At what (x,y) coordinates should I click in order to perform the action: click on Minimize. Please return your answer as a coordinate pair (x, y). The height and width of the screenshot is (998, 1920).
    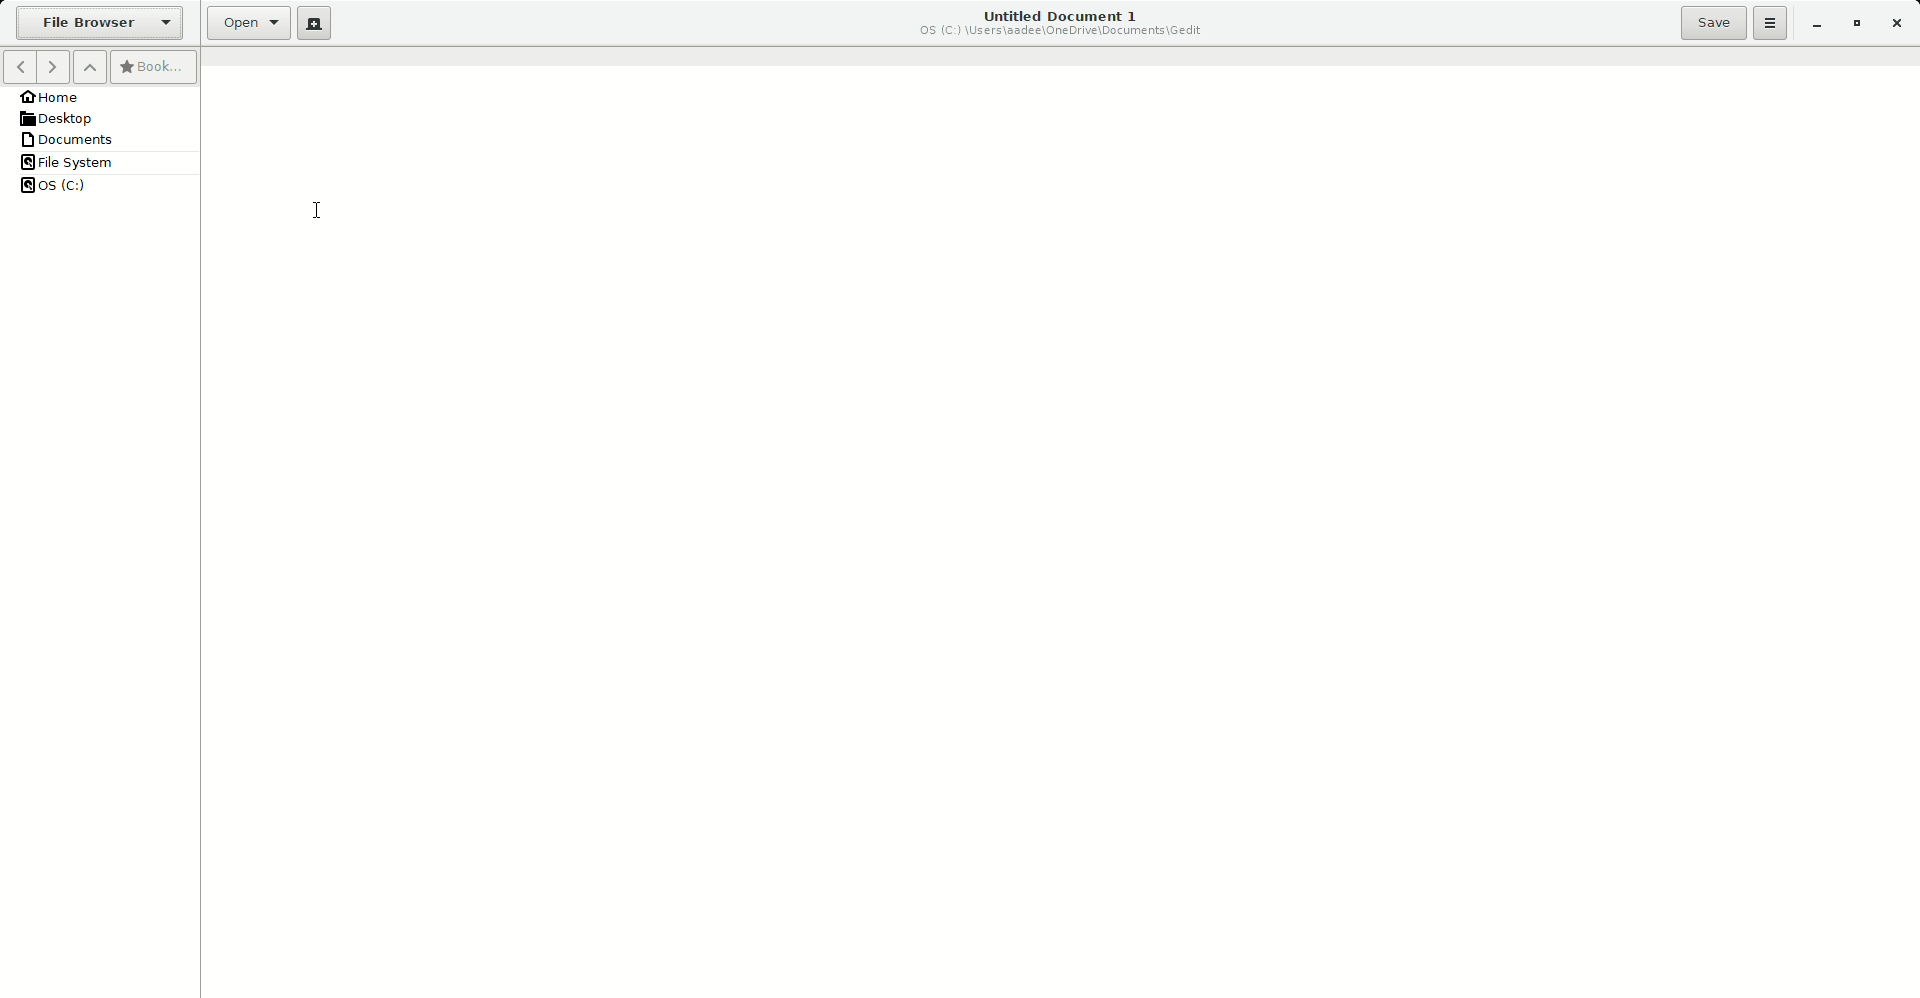
    Looking at the image, I should click on (1812, 25).